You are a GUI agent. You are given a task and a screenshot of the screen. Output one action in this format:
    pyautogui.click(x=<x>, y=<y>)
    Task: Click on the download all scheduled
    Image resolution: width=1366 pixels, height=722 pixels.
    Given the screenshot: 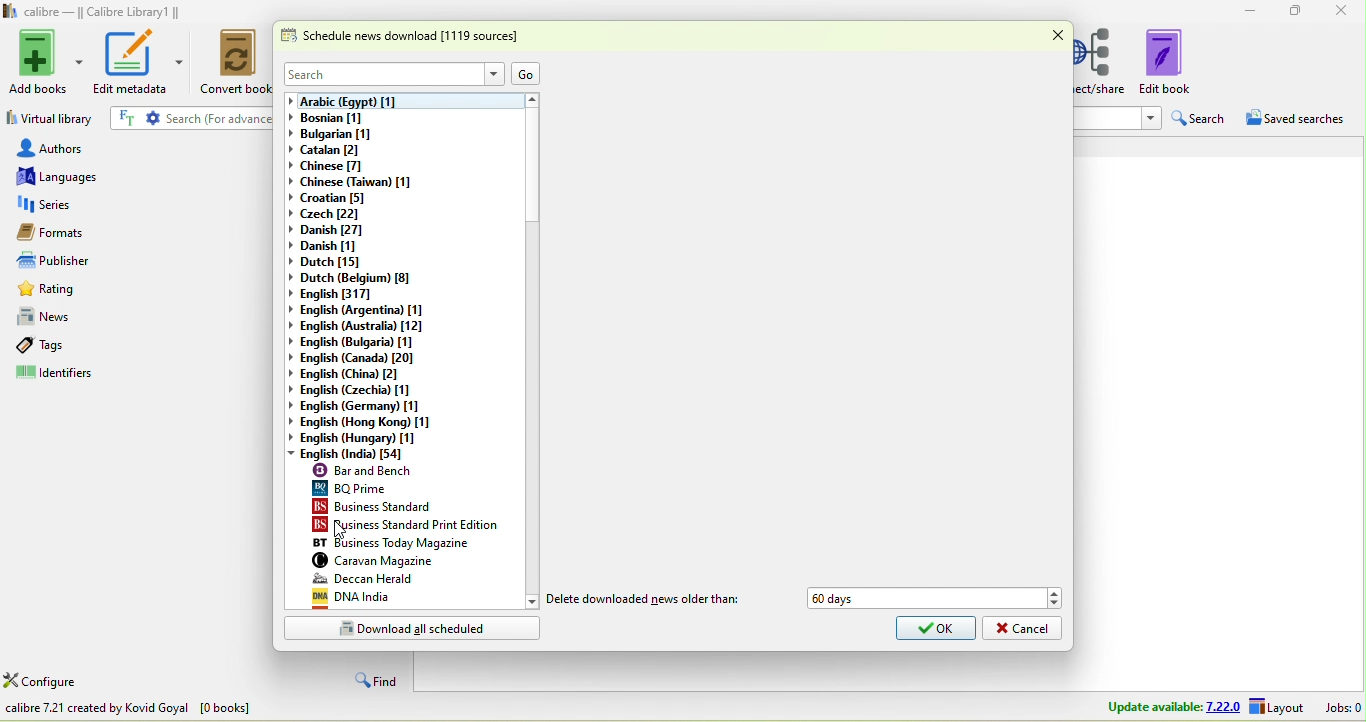 What is the action you would take?
    pyautogui.click(x=414, y=629)
    